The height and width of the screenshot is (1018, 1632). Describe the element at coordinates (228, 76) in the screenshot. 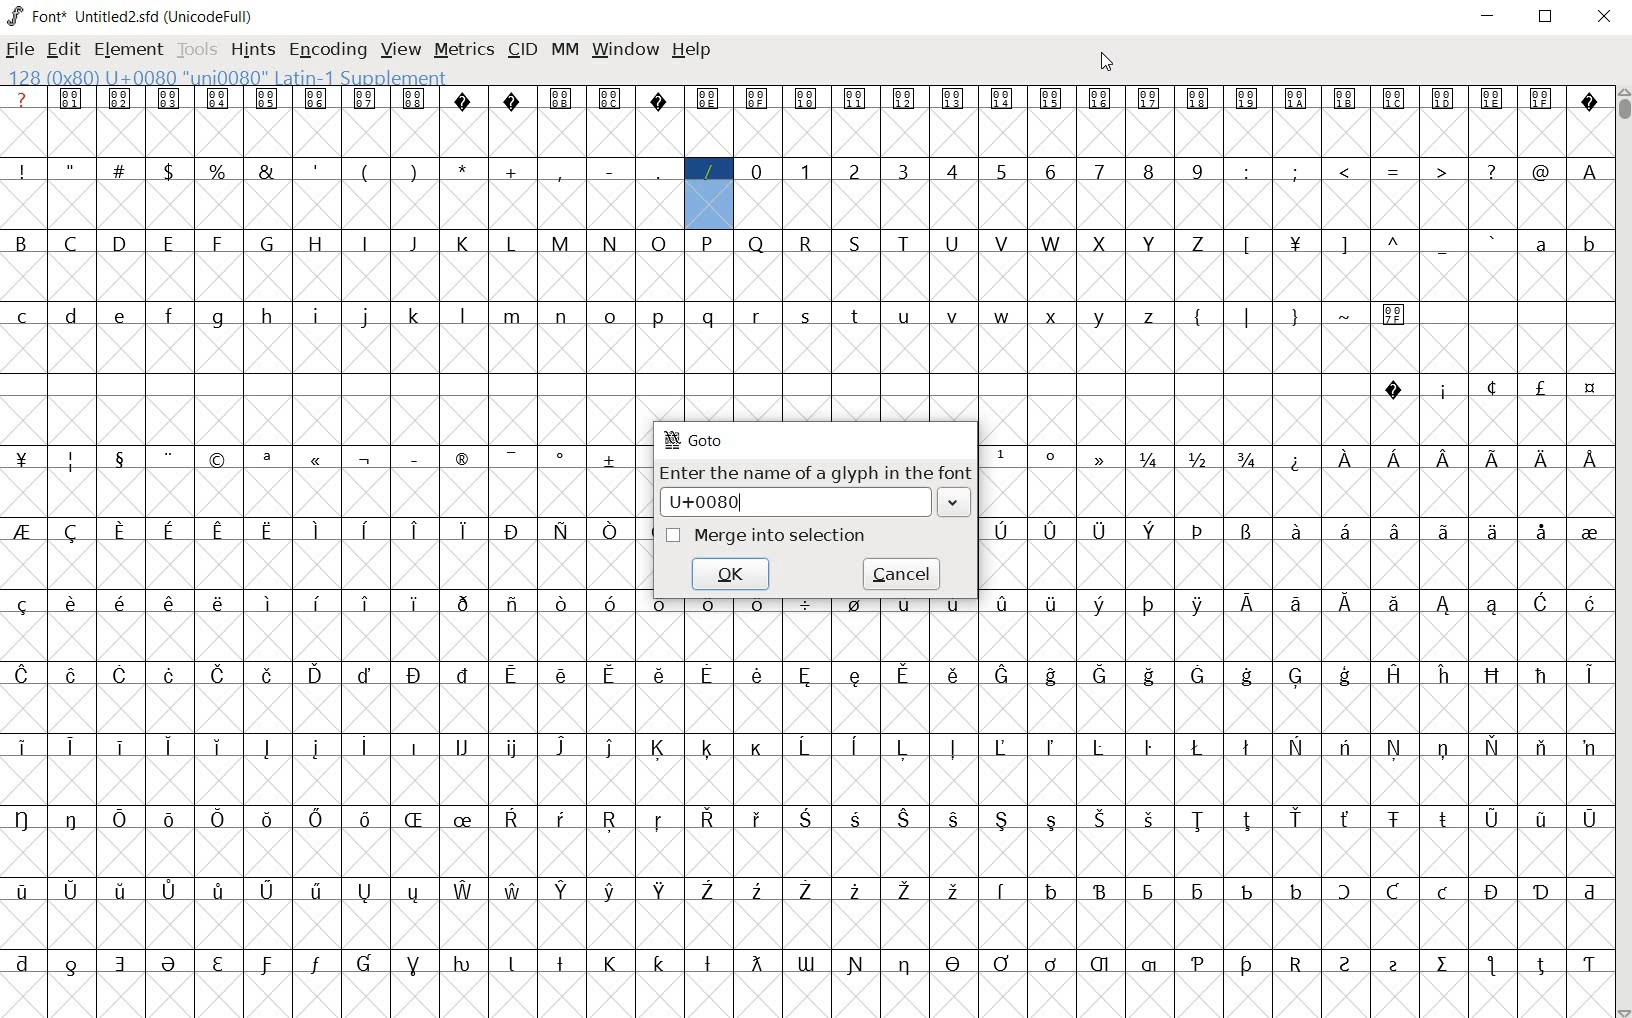

I see `GLYPHY INFO` at that location.